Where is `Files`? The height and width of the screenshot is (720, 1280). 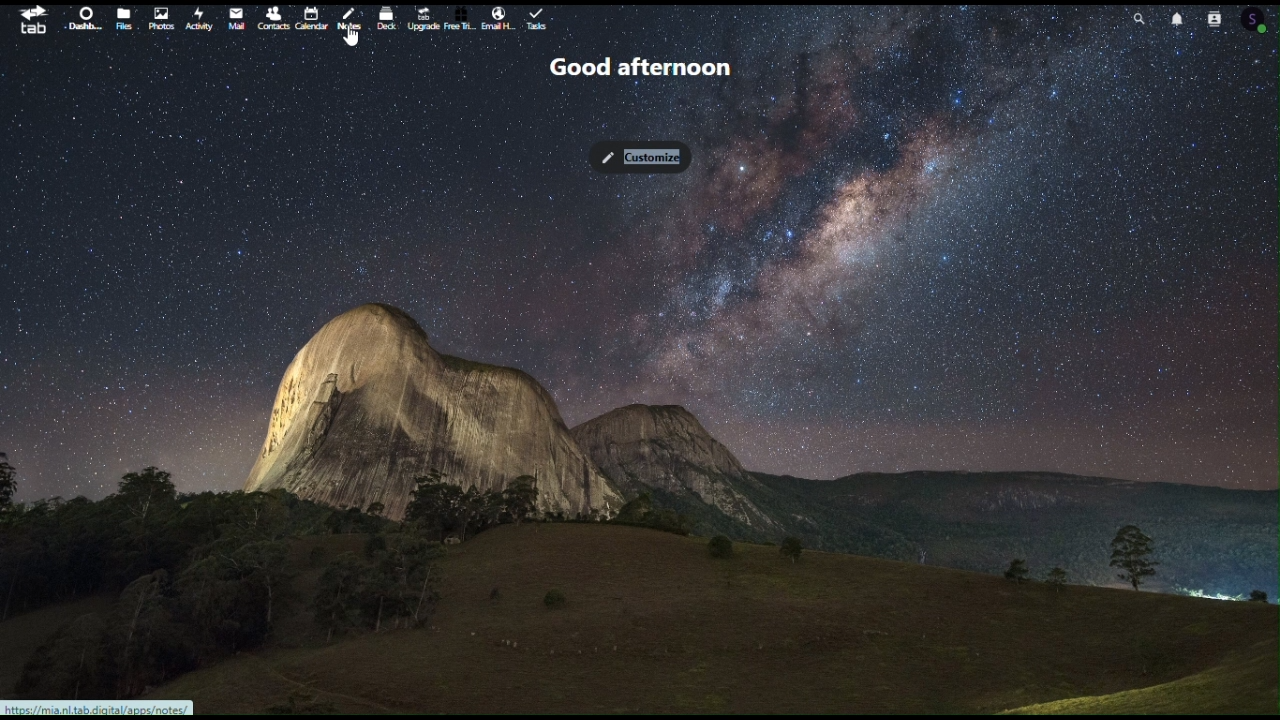 Files is located at coordinates (123, 20).